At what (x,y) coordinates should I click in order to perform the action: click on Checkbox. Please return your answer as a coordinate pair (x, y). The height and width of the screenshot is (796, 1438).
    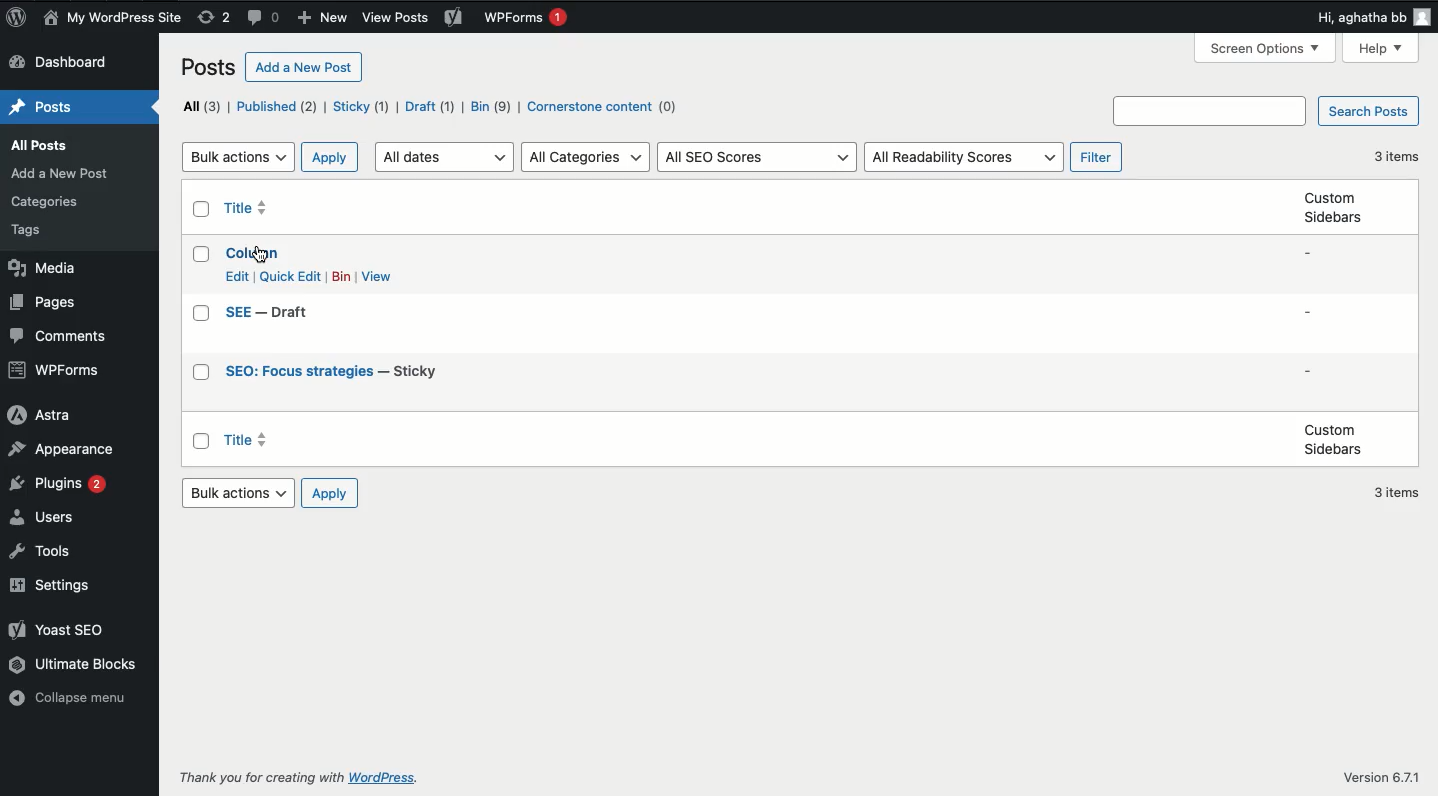
    Looking at the image, I should click on (202, 313).